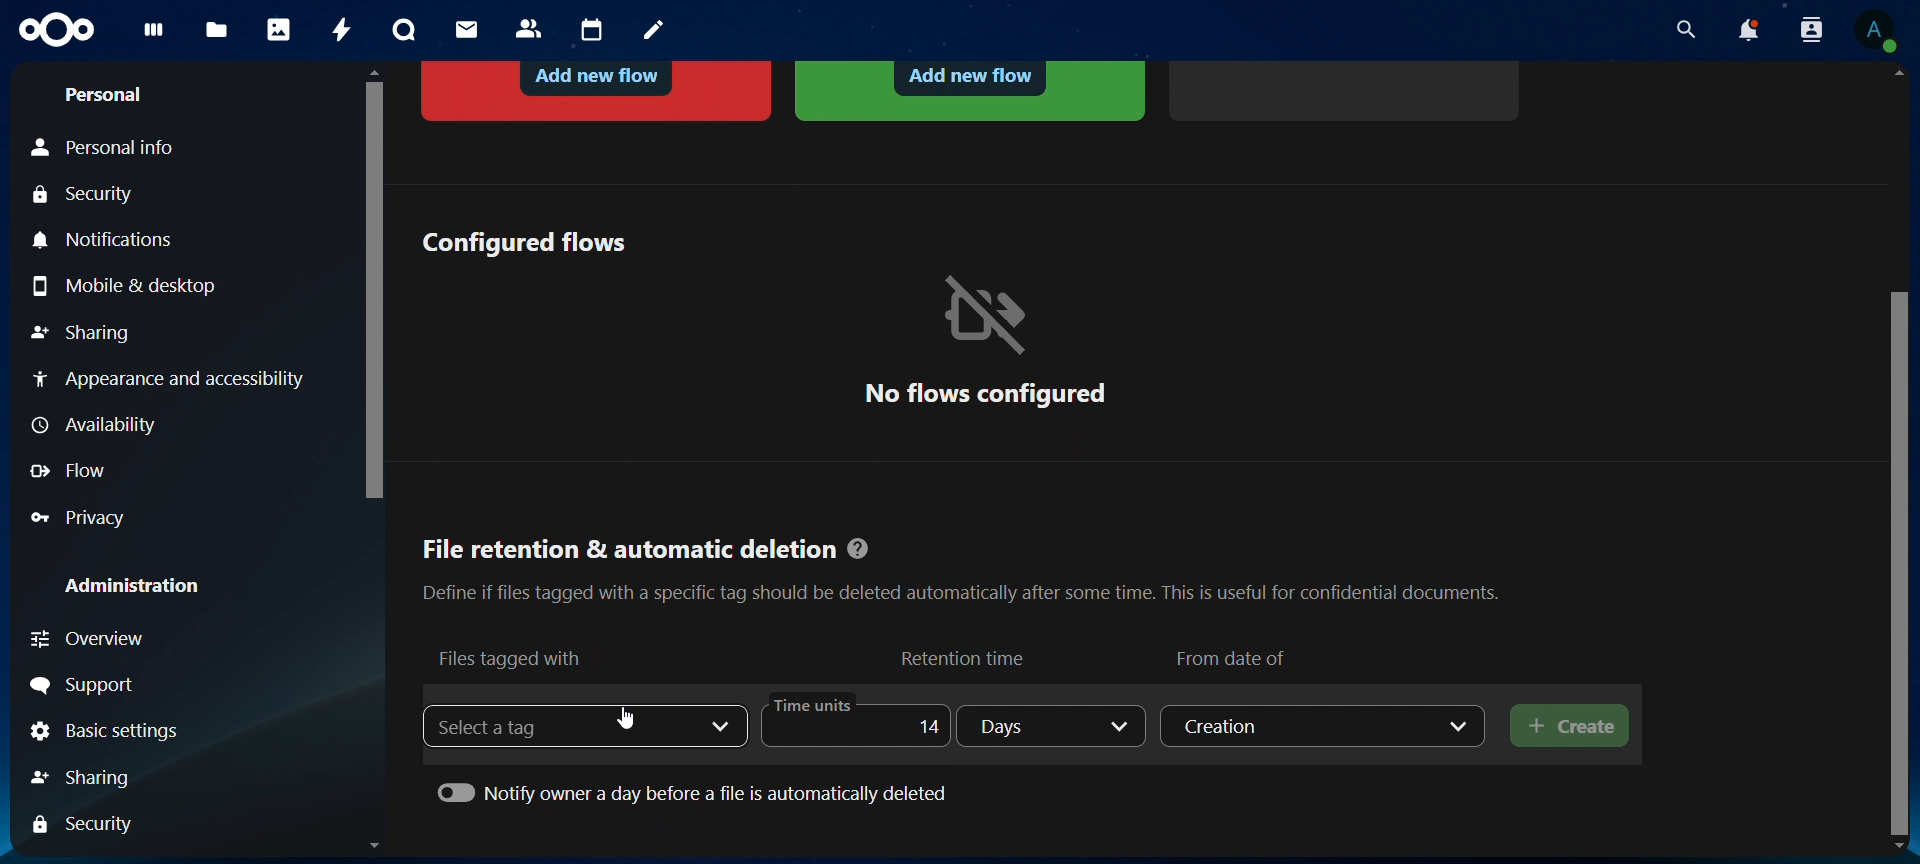  Describe the element at coordinates (506, 726) in the screenshot. I see `select a tag` at that location.